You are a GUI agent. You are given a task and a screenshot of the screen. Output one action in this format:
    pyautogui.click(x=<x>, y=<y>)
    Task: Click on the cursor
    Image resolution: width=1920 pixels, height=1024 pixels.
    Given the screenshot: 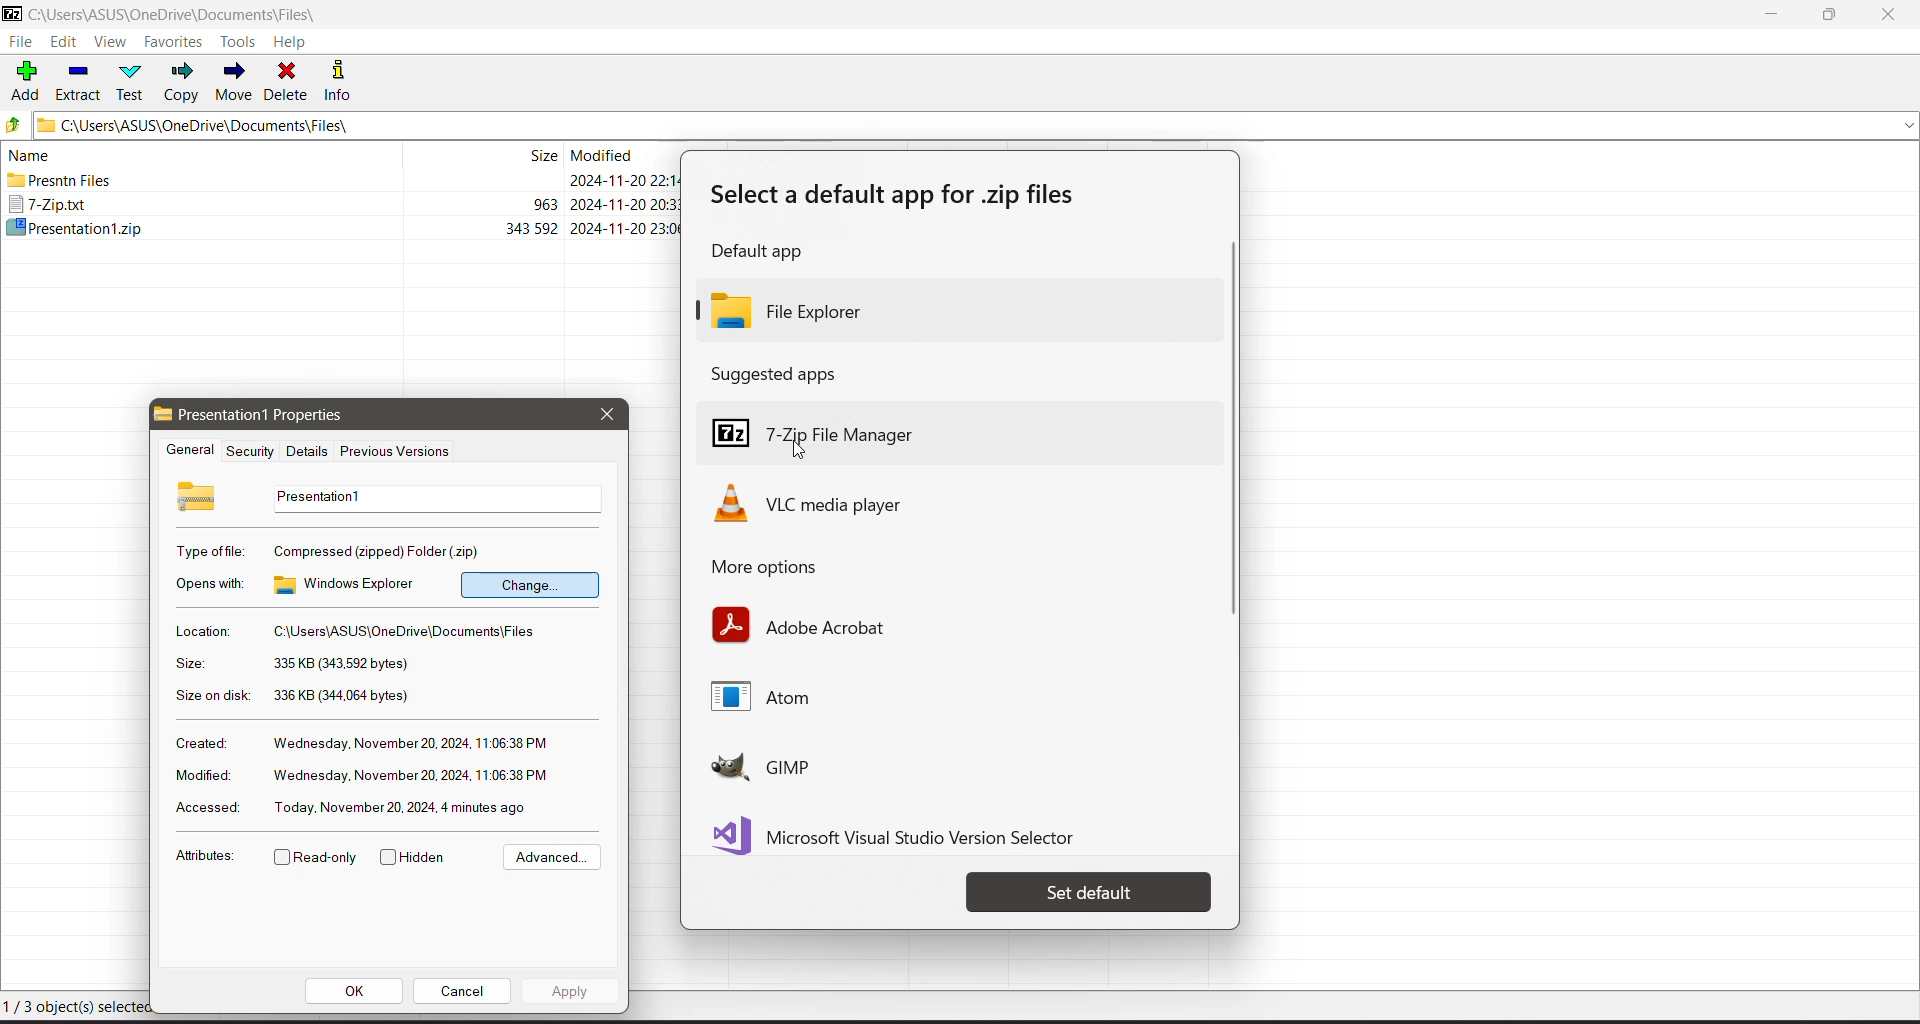 What is the action you would take?
    pyautogui.click(x=799, y=453)
    